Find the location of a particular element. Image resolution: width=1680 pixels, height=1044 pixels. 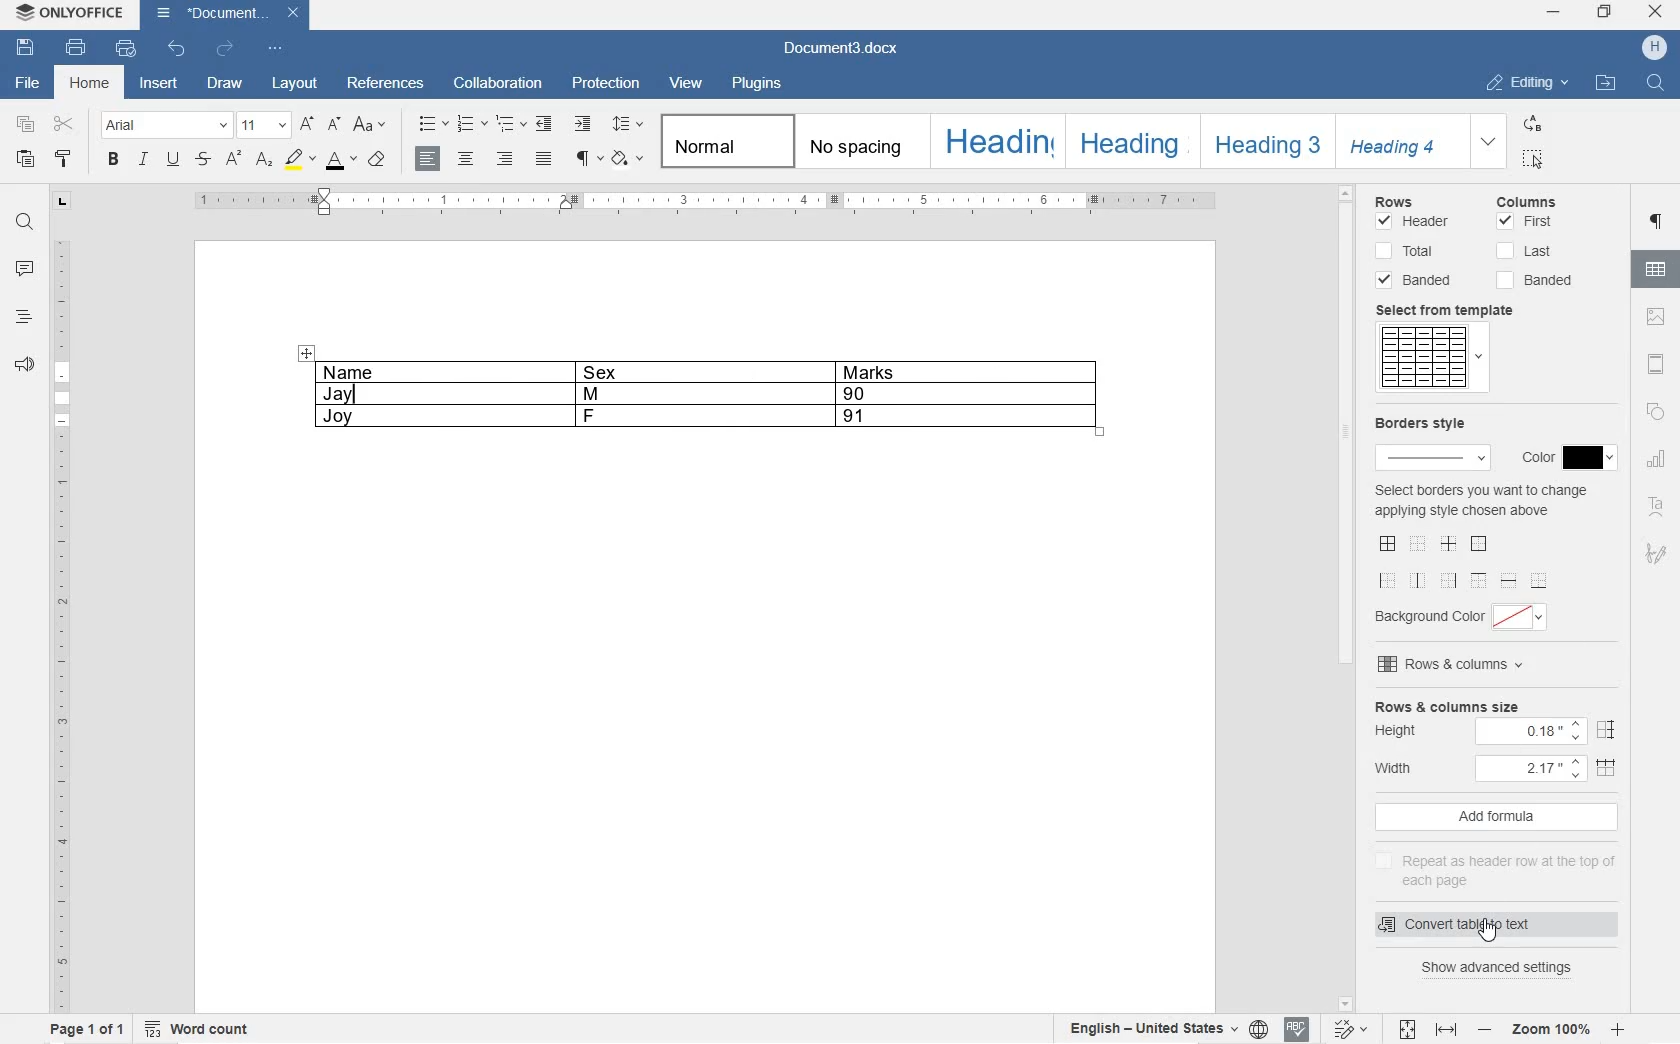

FILE is located at coordinates (24, 84).